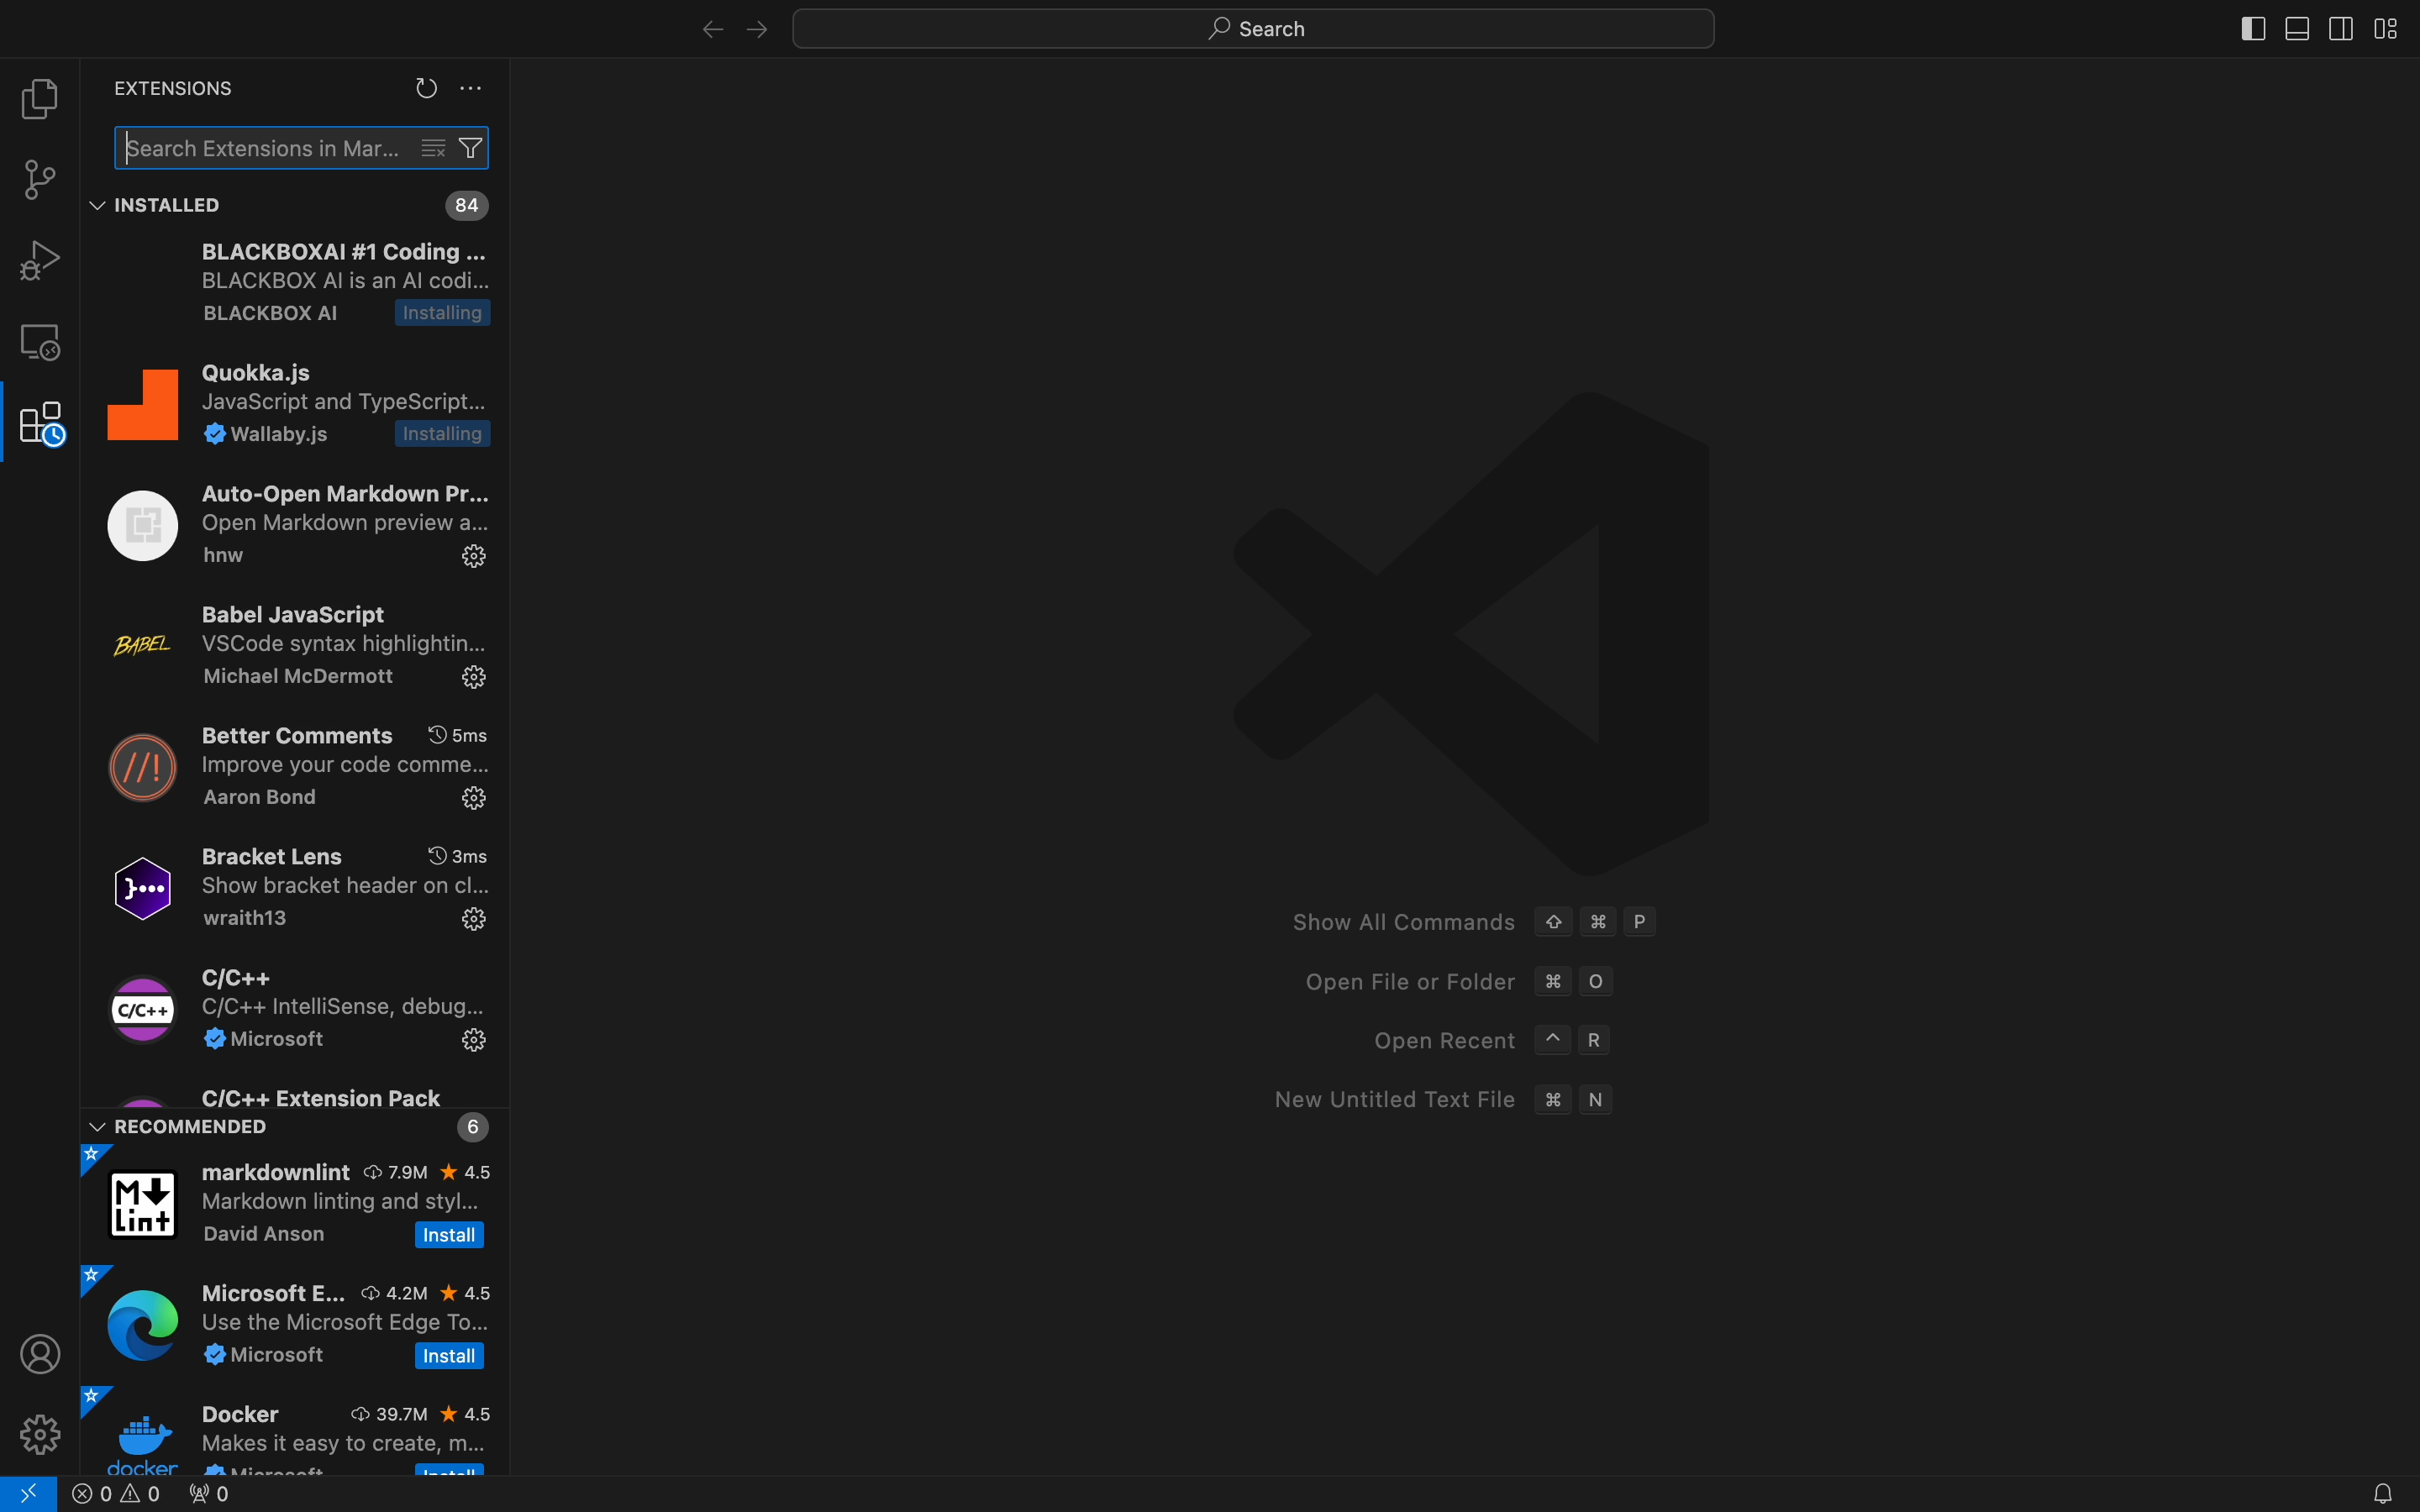  Describe the element at coordinates (468, 206) in the screenshot. I see `installed extensions` at that location.